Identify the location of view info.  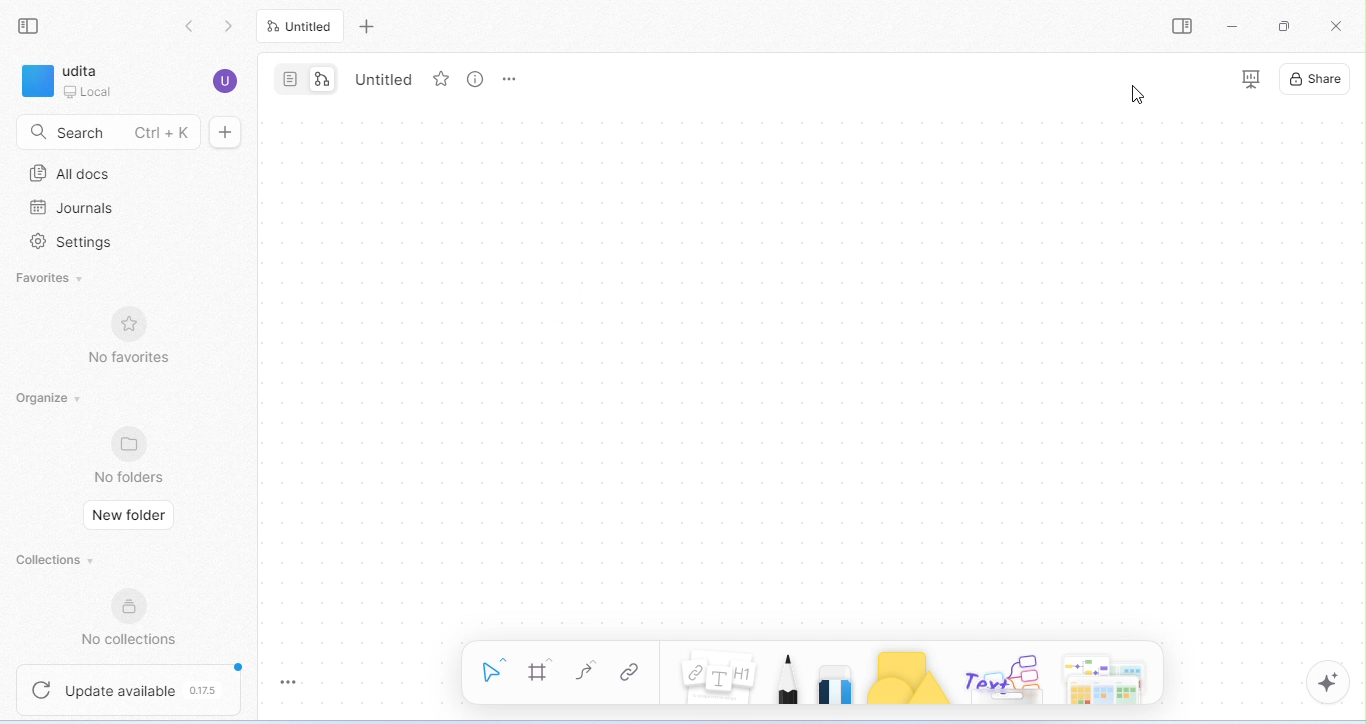
(480, 80).